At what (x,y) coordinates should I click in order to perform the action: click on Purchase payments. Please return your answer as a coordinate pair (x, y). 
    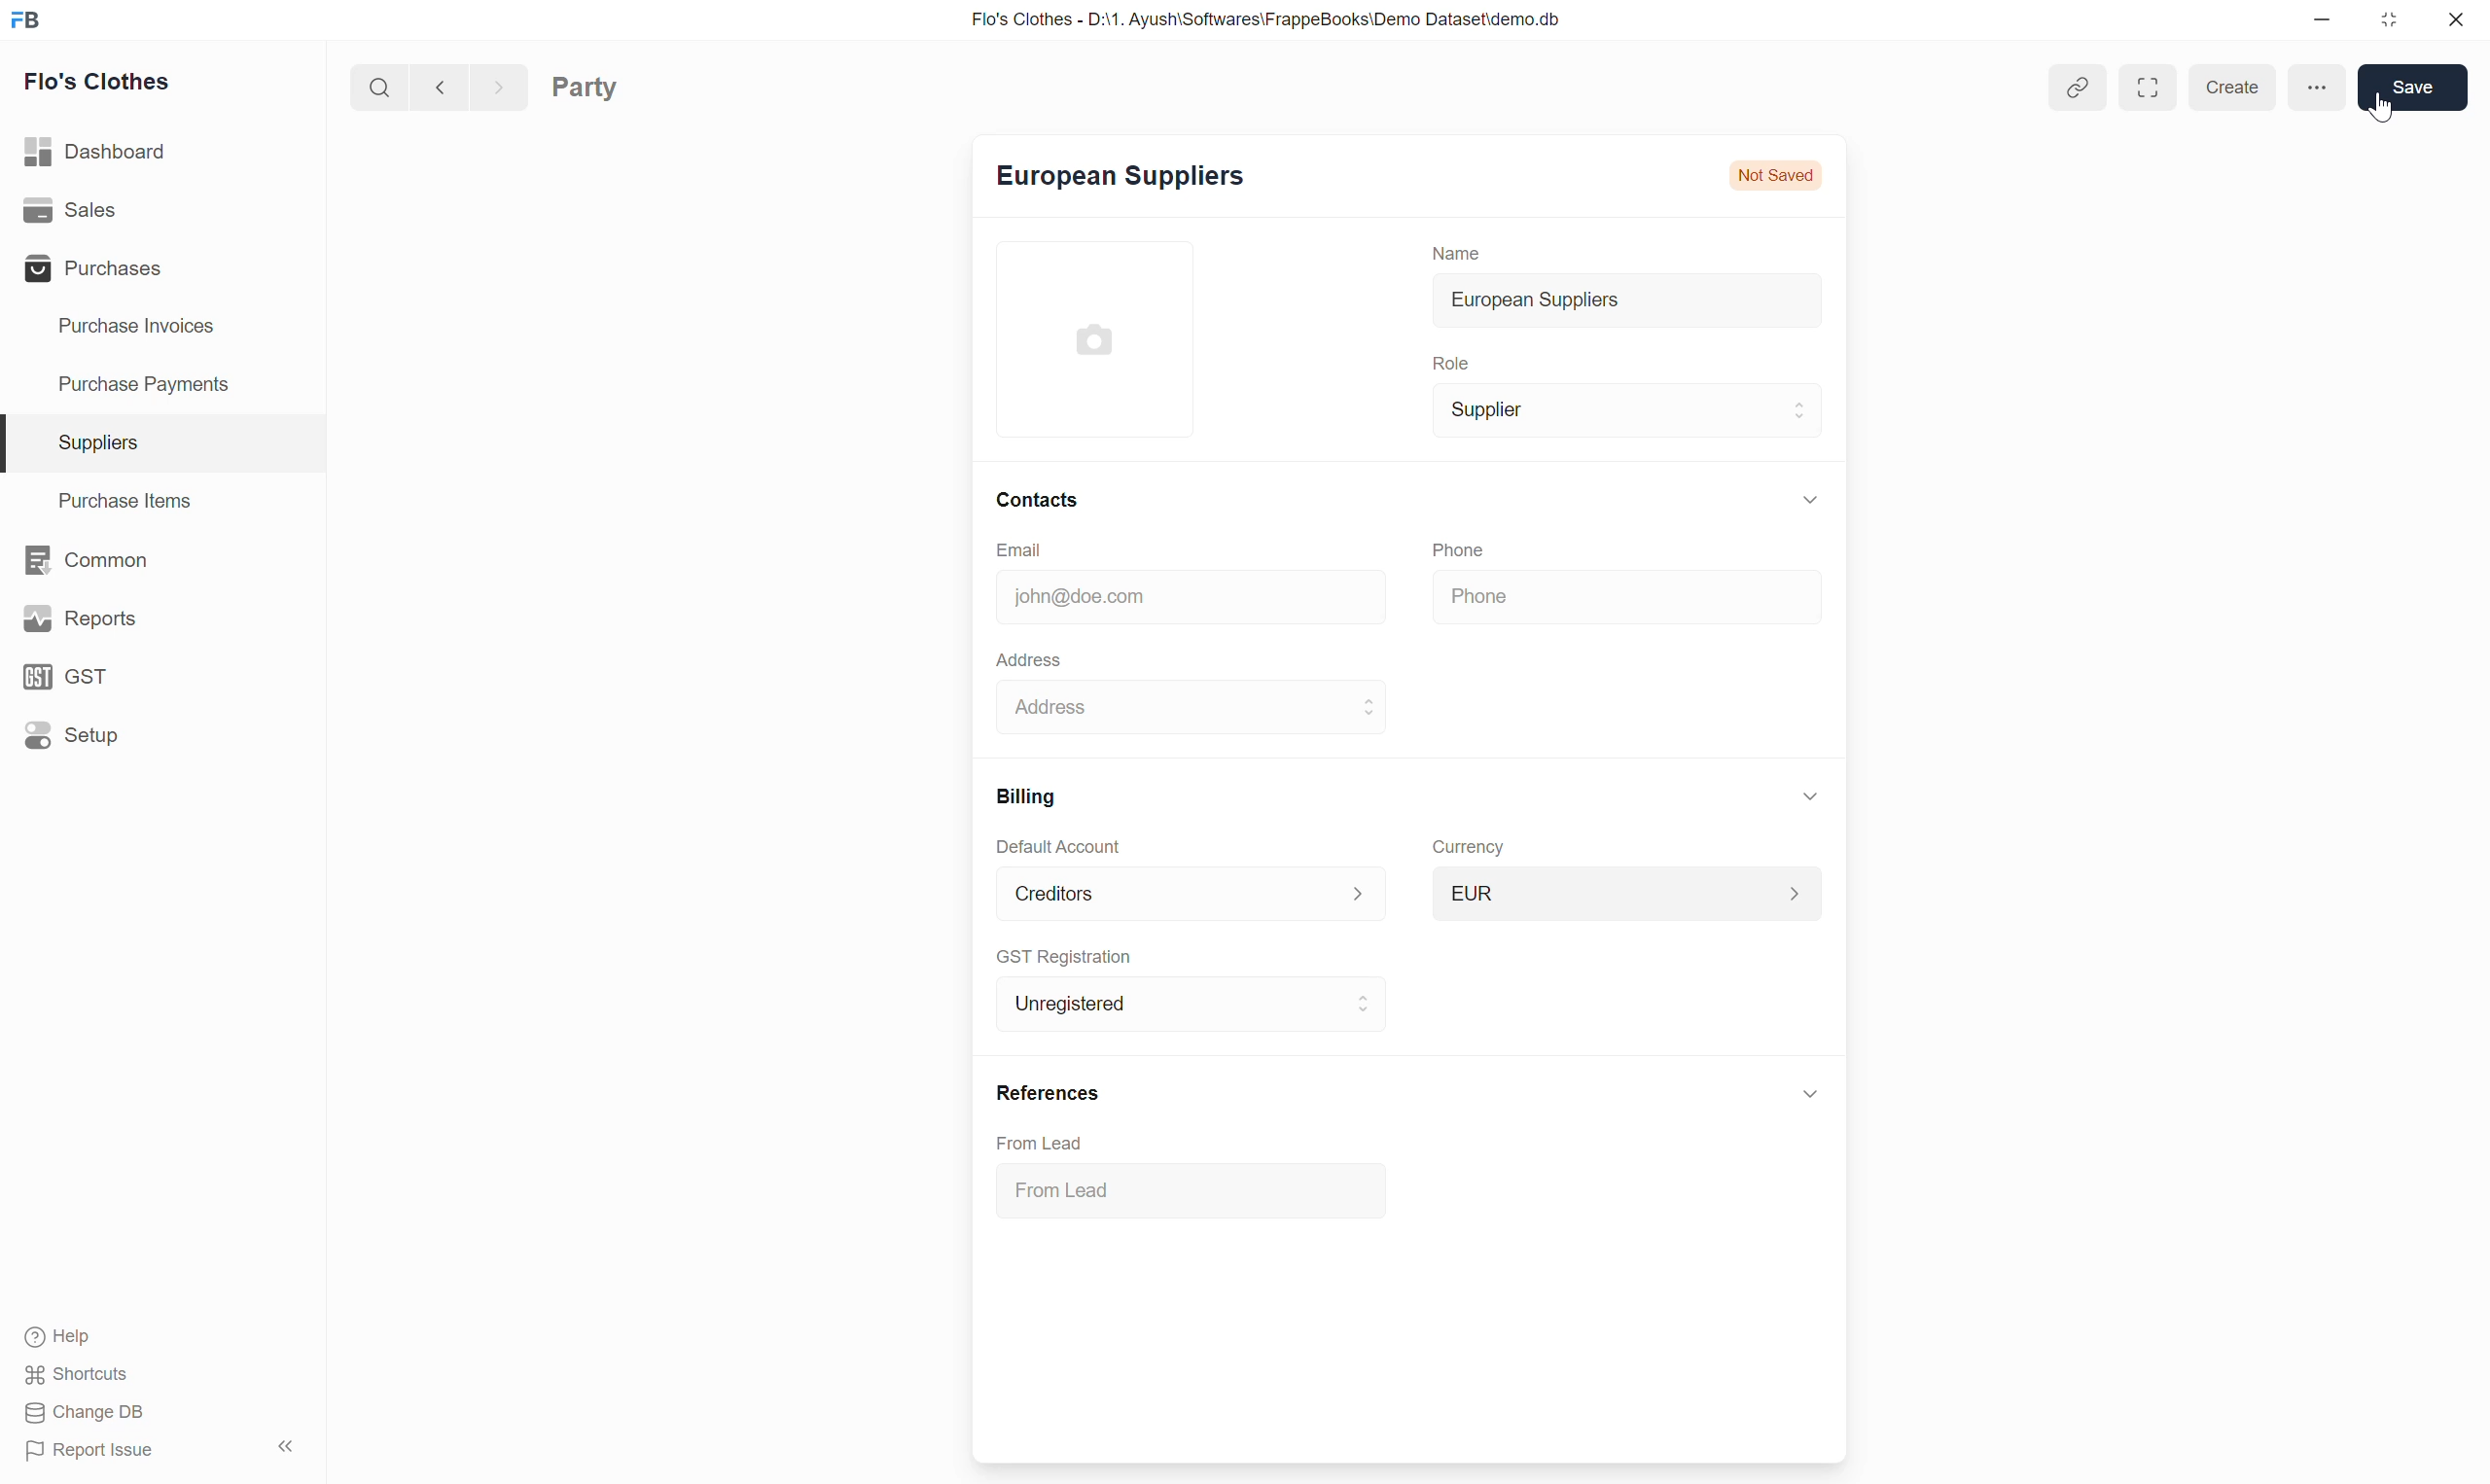
    Looking at the image, I should click on (124, 383).